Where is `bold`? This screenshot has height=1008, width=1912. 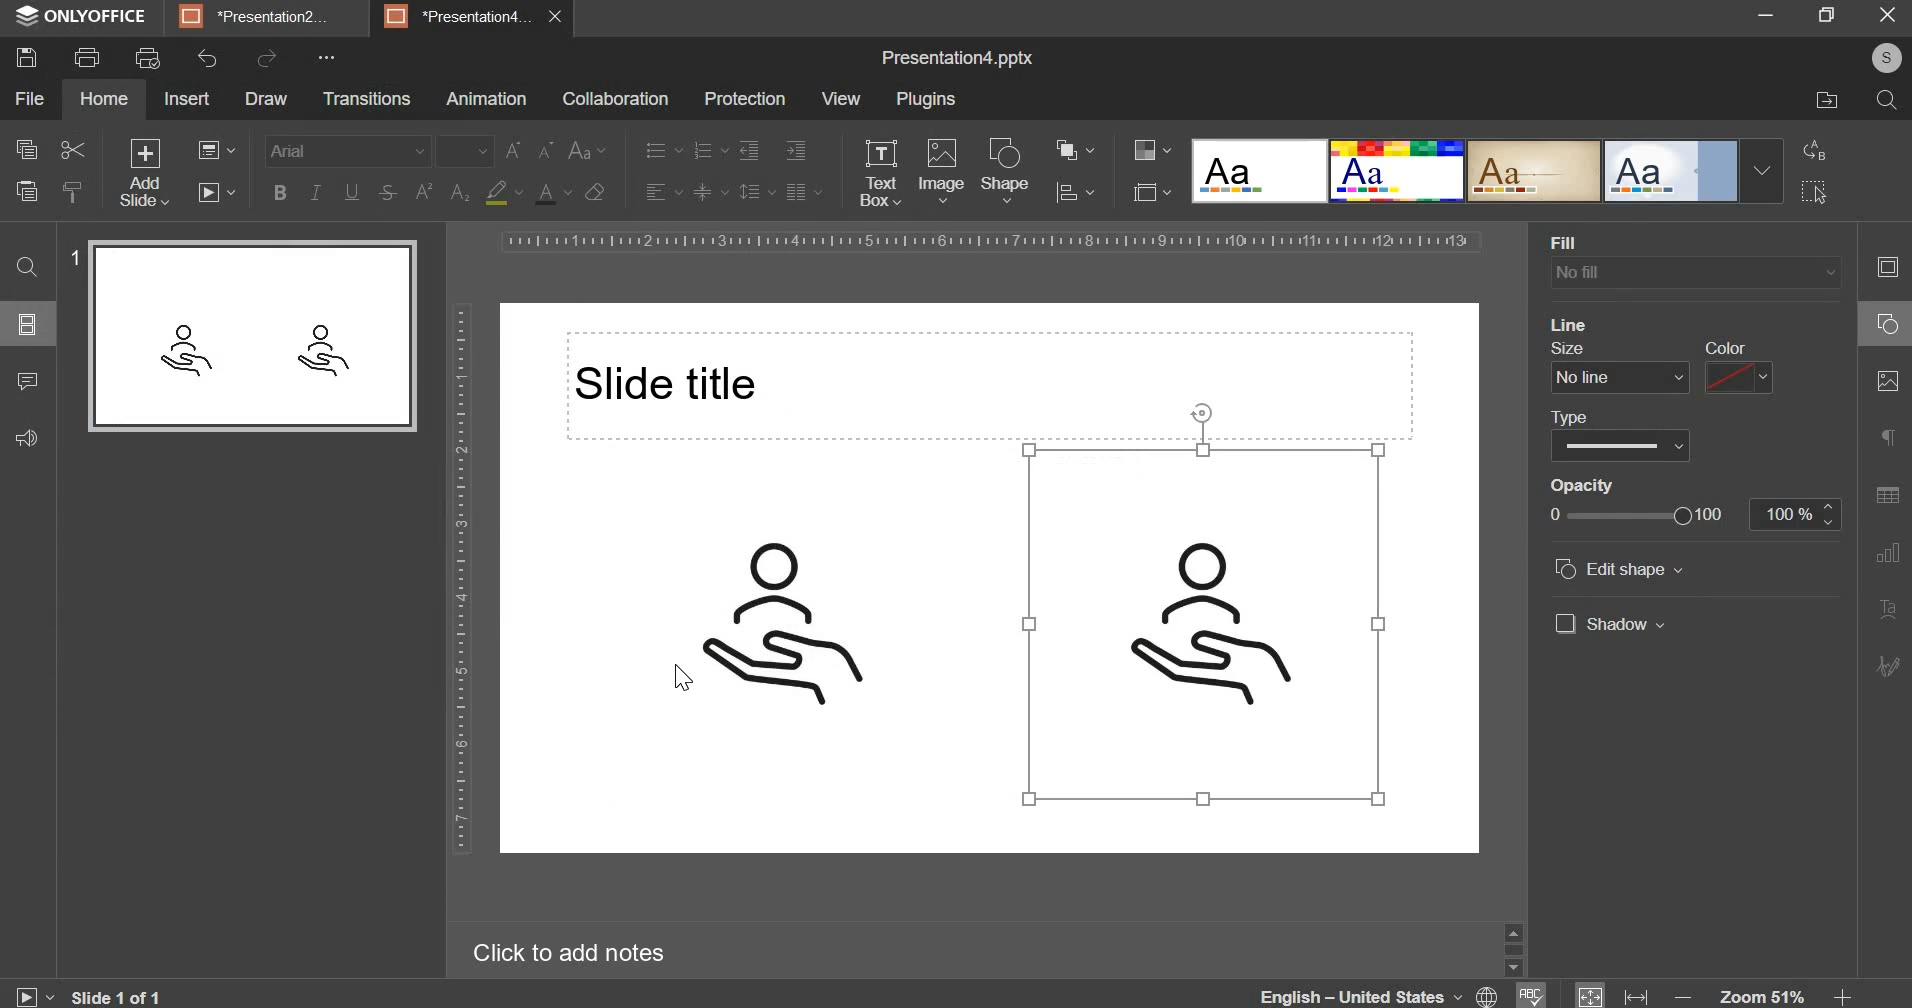
bold is located at coordinates (280, 191).